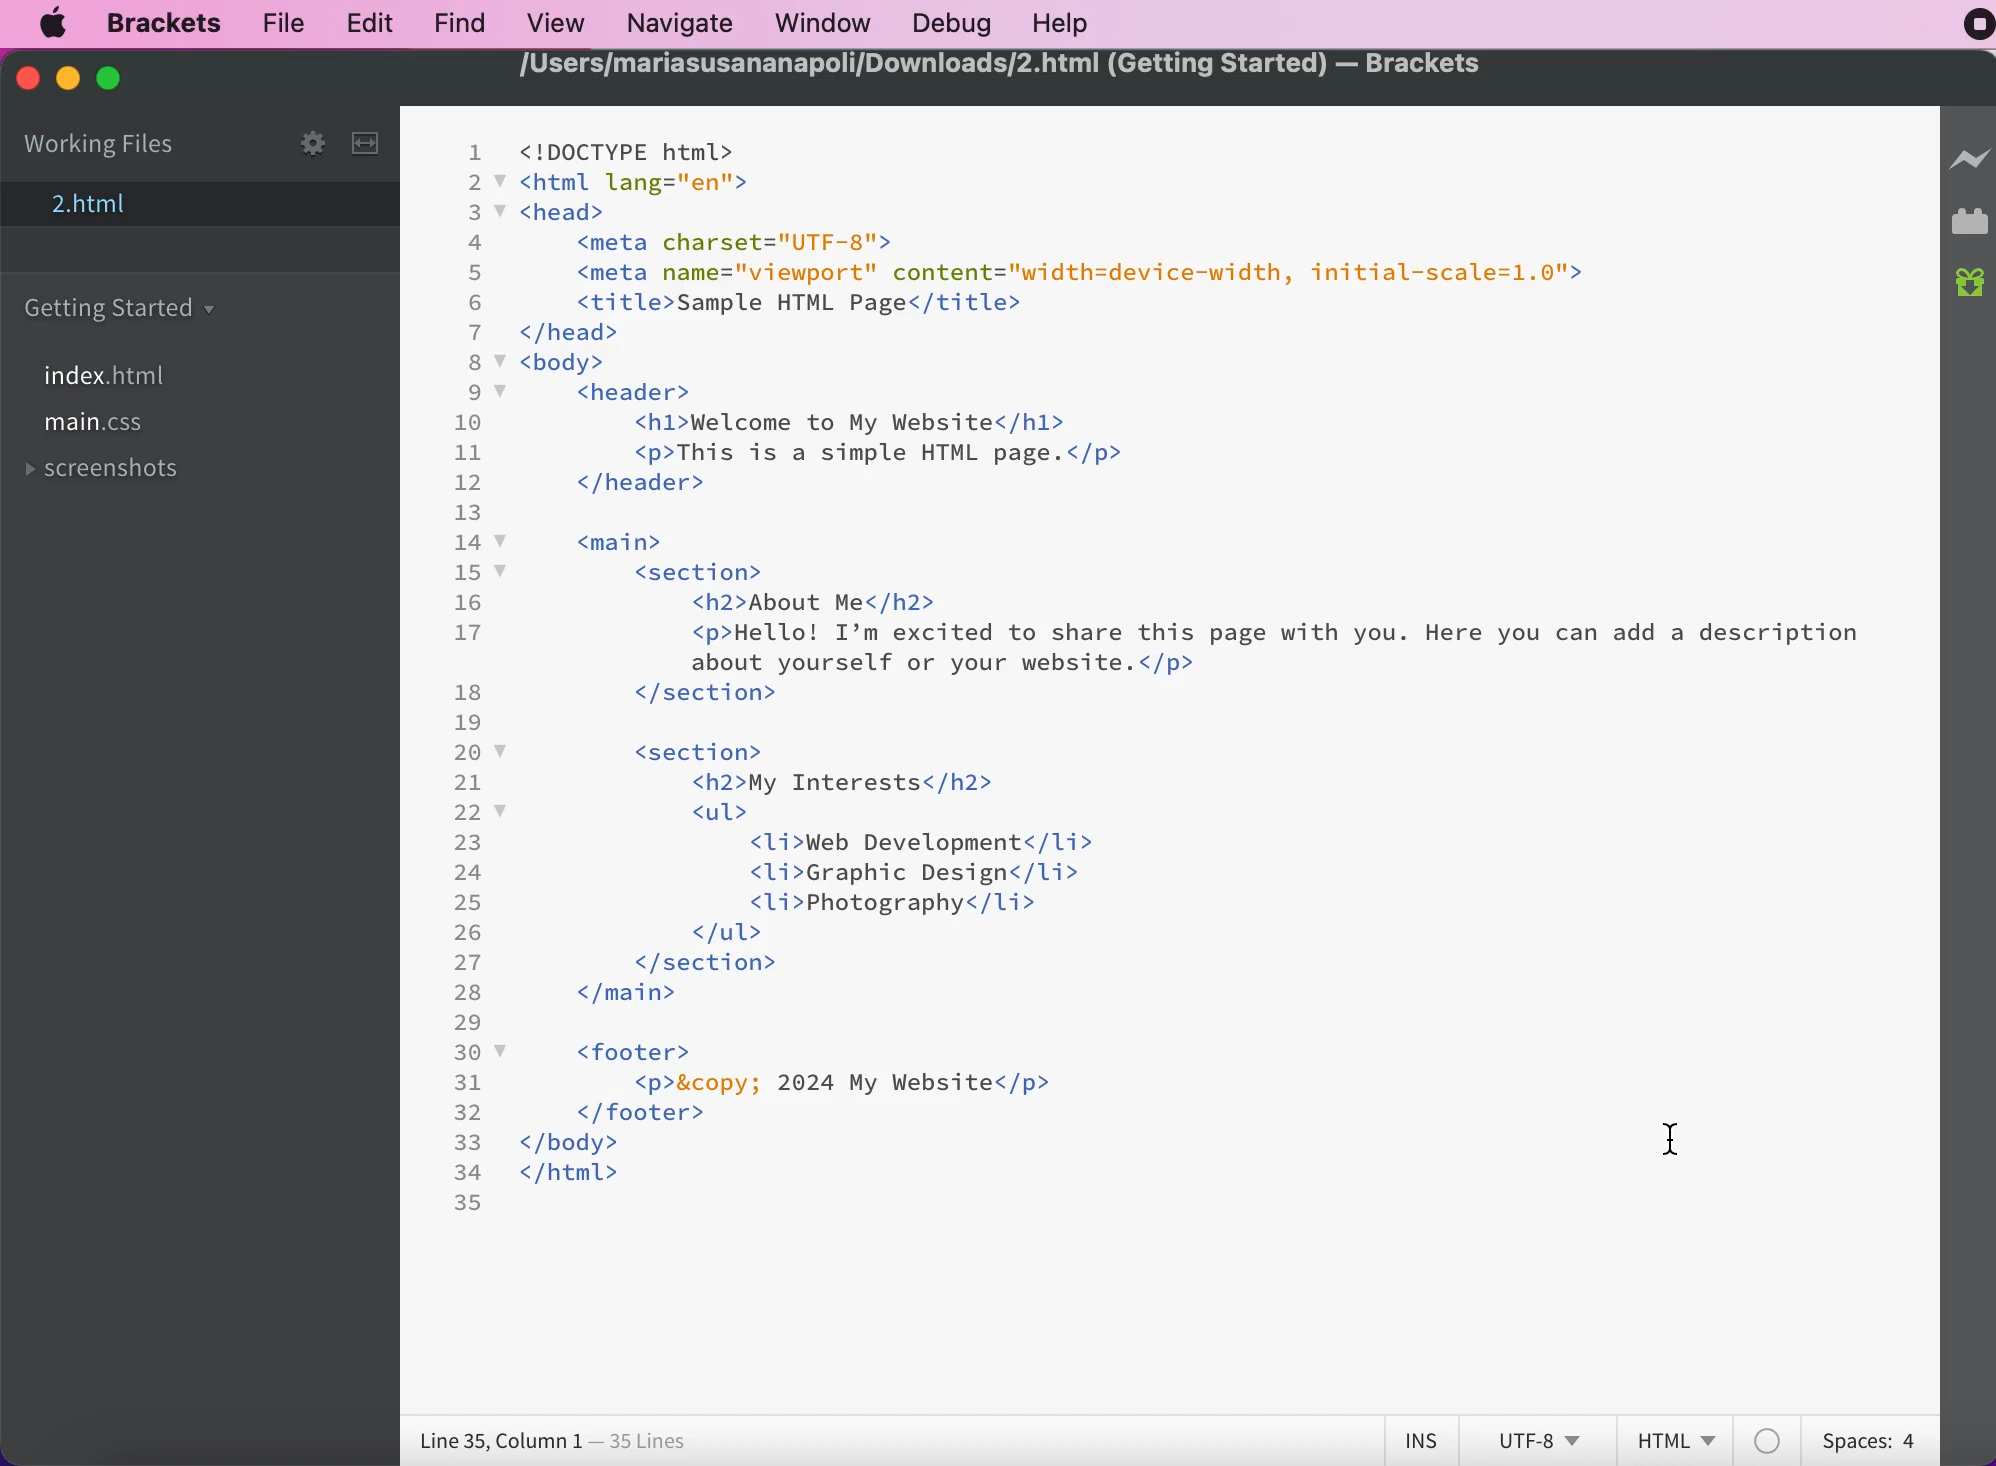 The width and height of the screenshot is (1996, 1466). Describe the element at coordinates (476, 243) in the screenshot. I see `4` at that location.